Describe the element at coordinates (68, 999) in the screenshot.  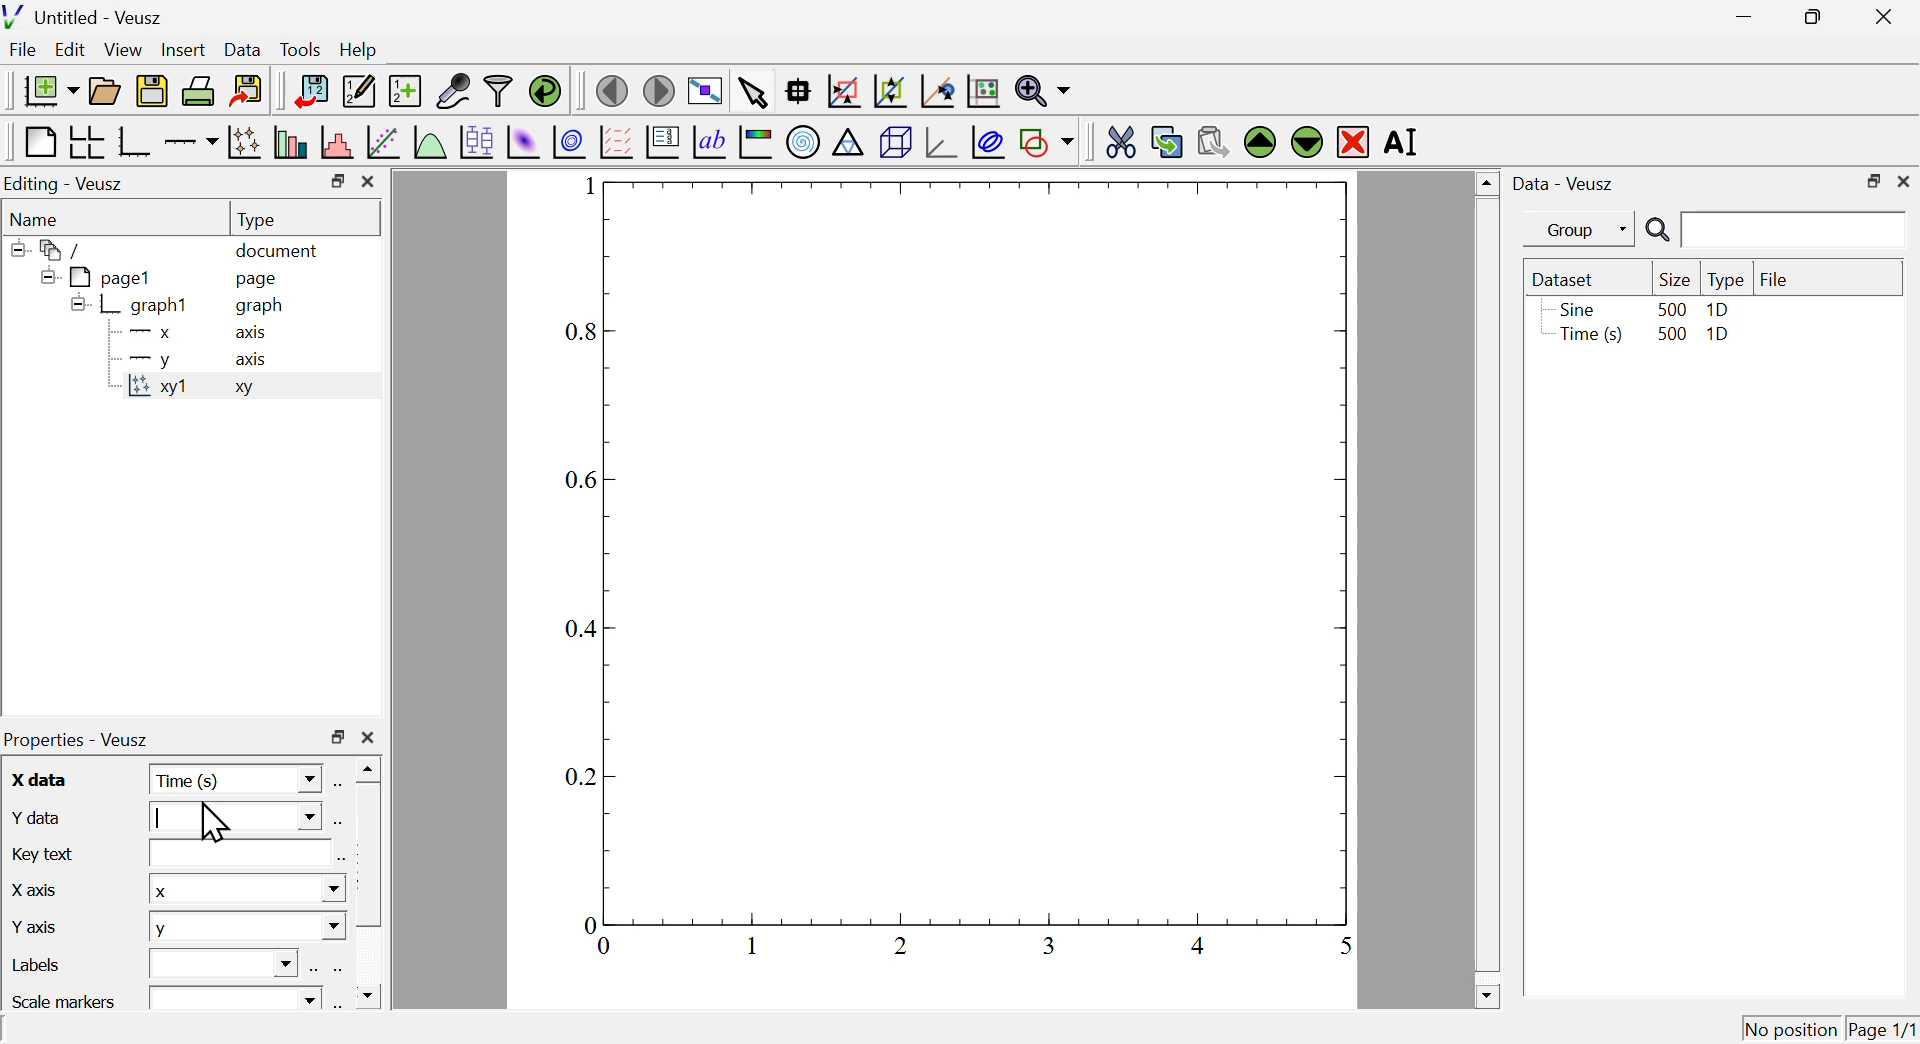
I see `scale markers` at that location.